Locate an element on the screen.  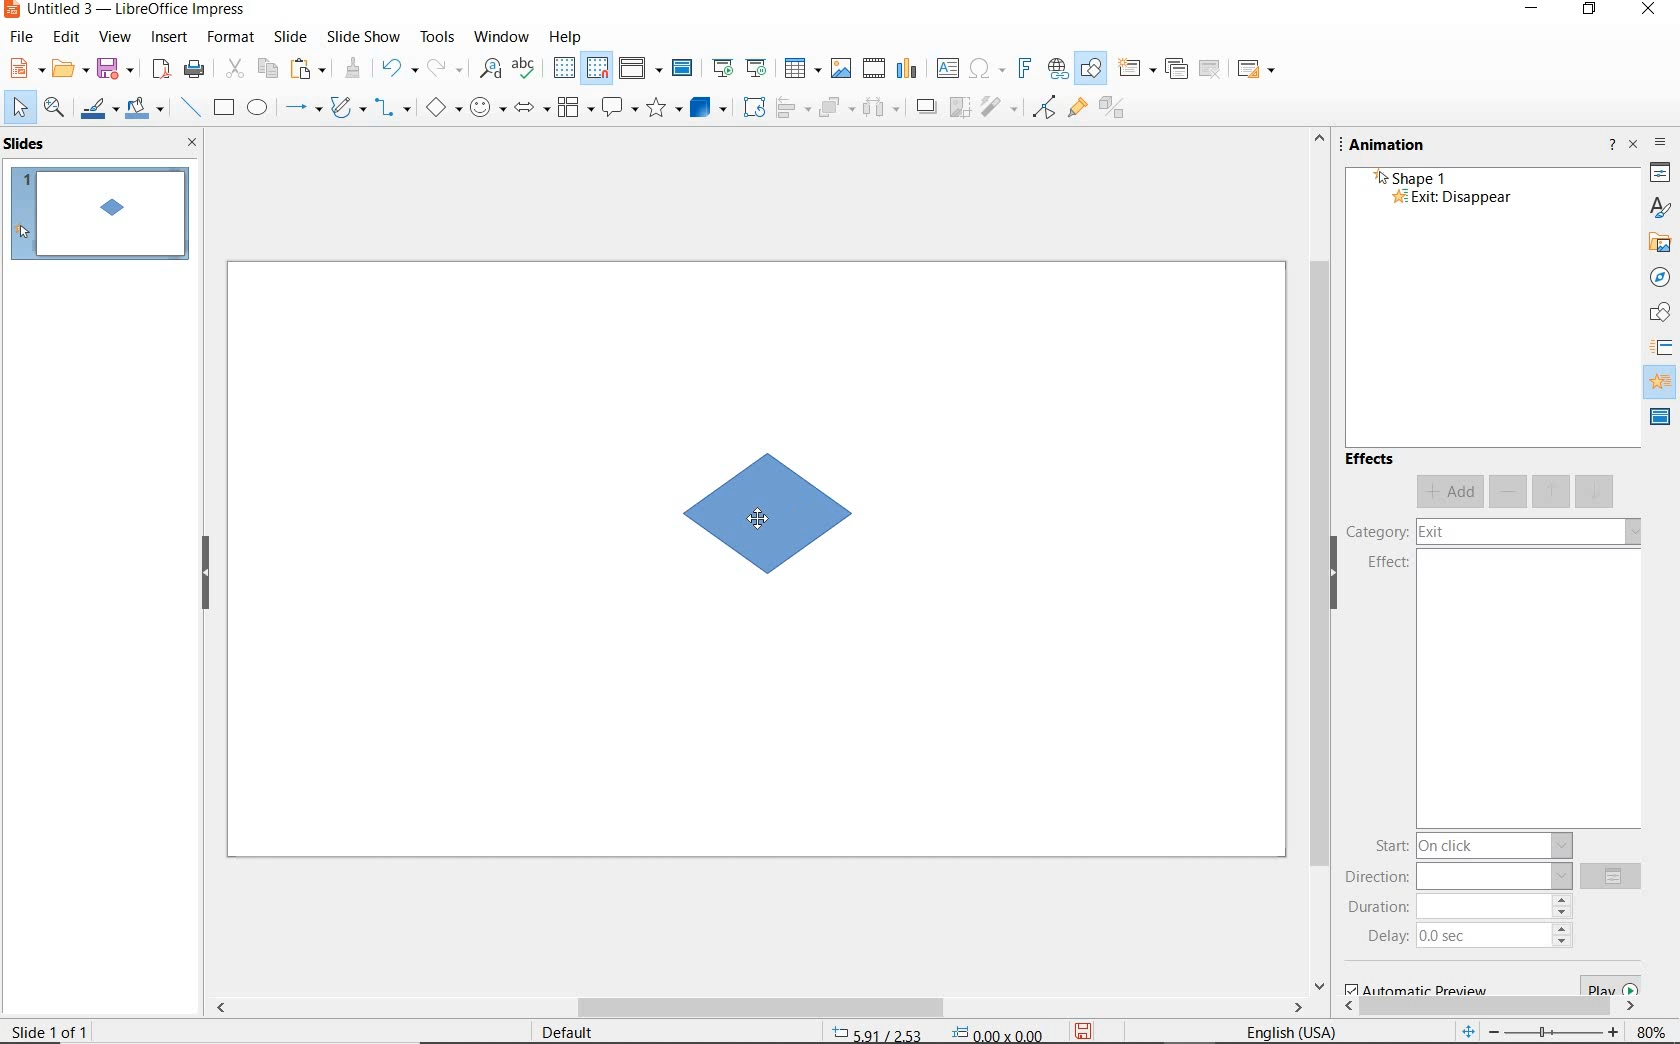
save is located at coordinates (1086, 1031).